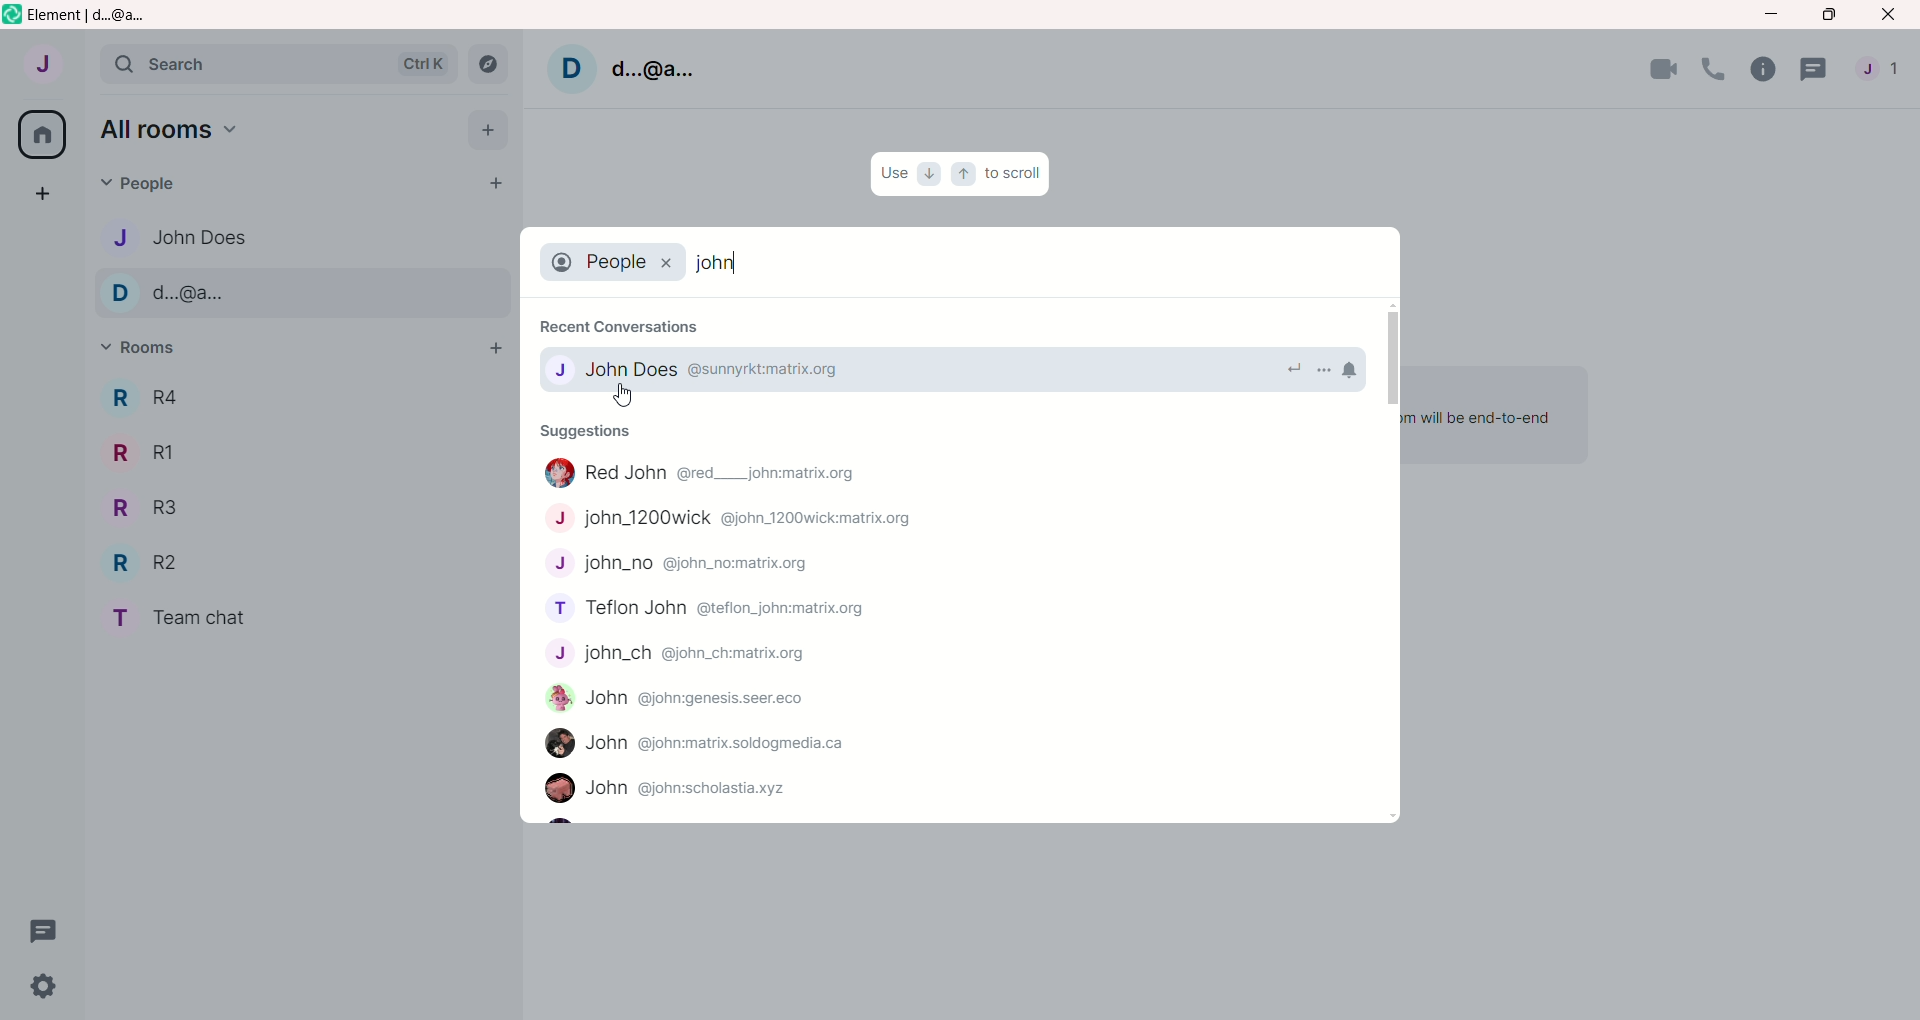 The image size is (1920, 1020). I want to click on down arrow, so click(927, 176).